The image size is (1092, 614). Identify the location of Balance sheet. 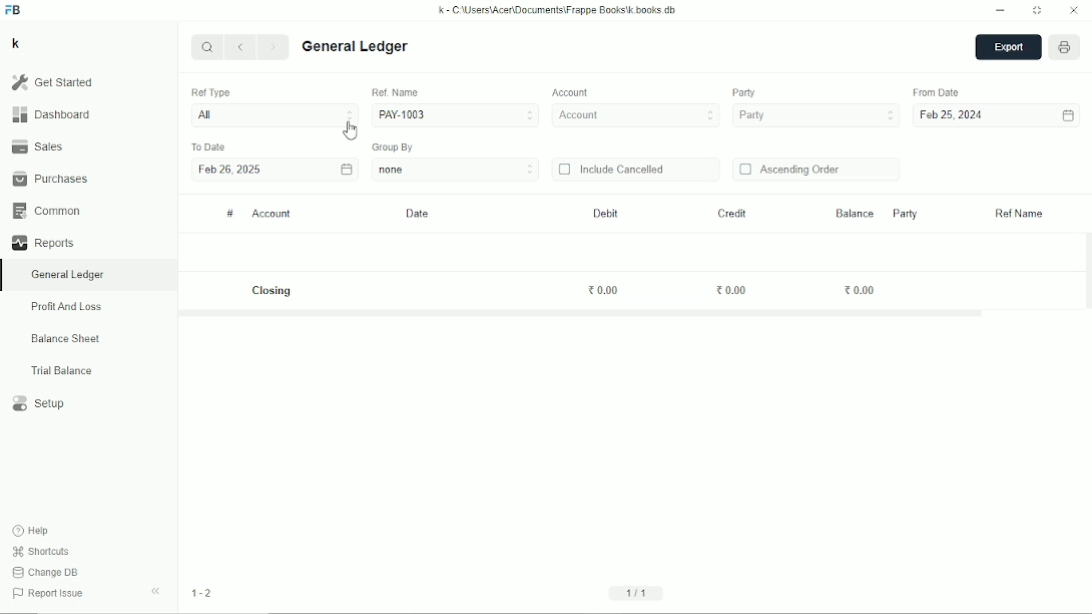
(66, 338).